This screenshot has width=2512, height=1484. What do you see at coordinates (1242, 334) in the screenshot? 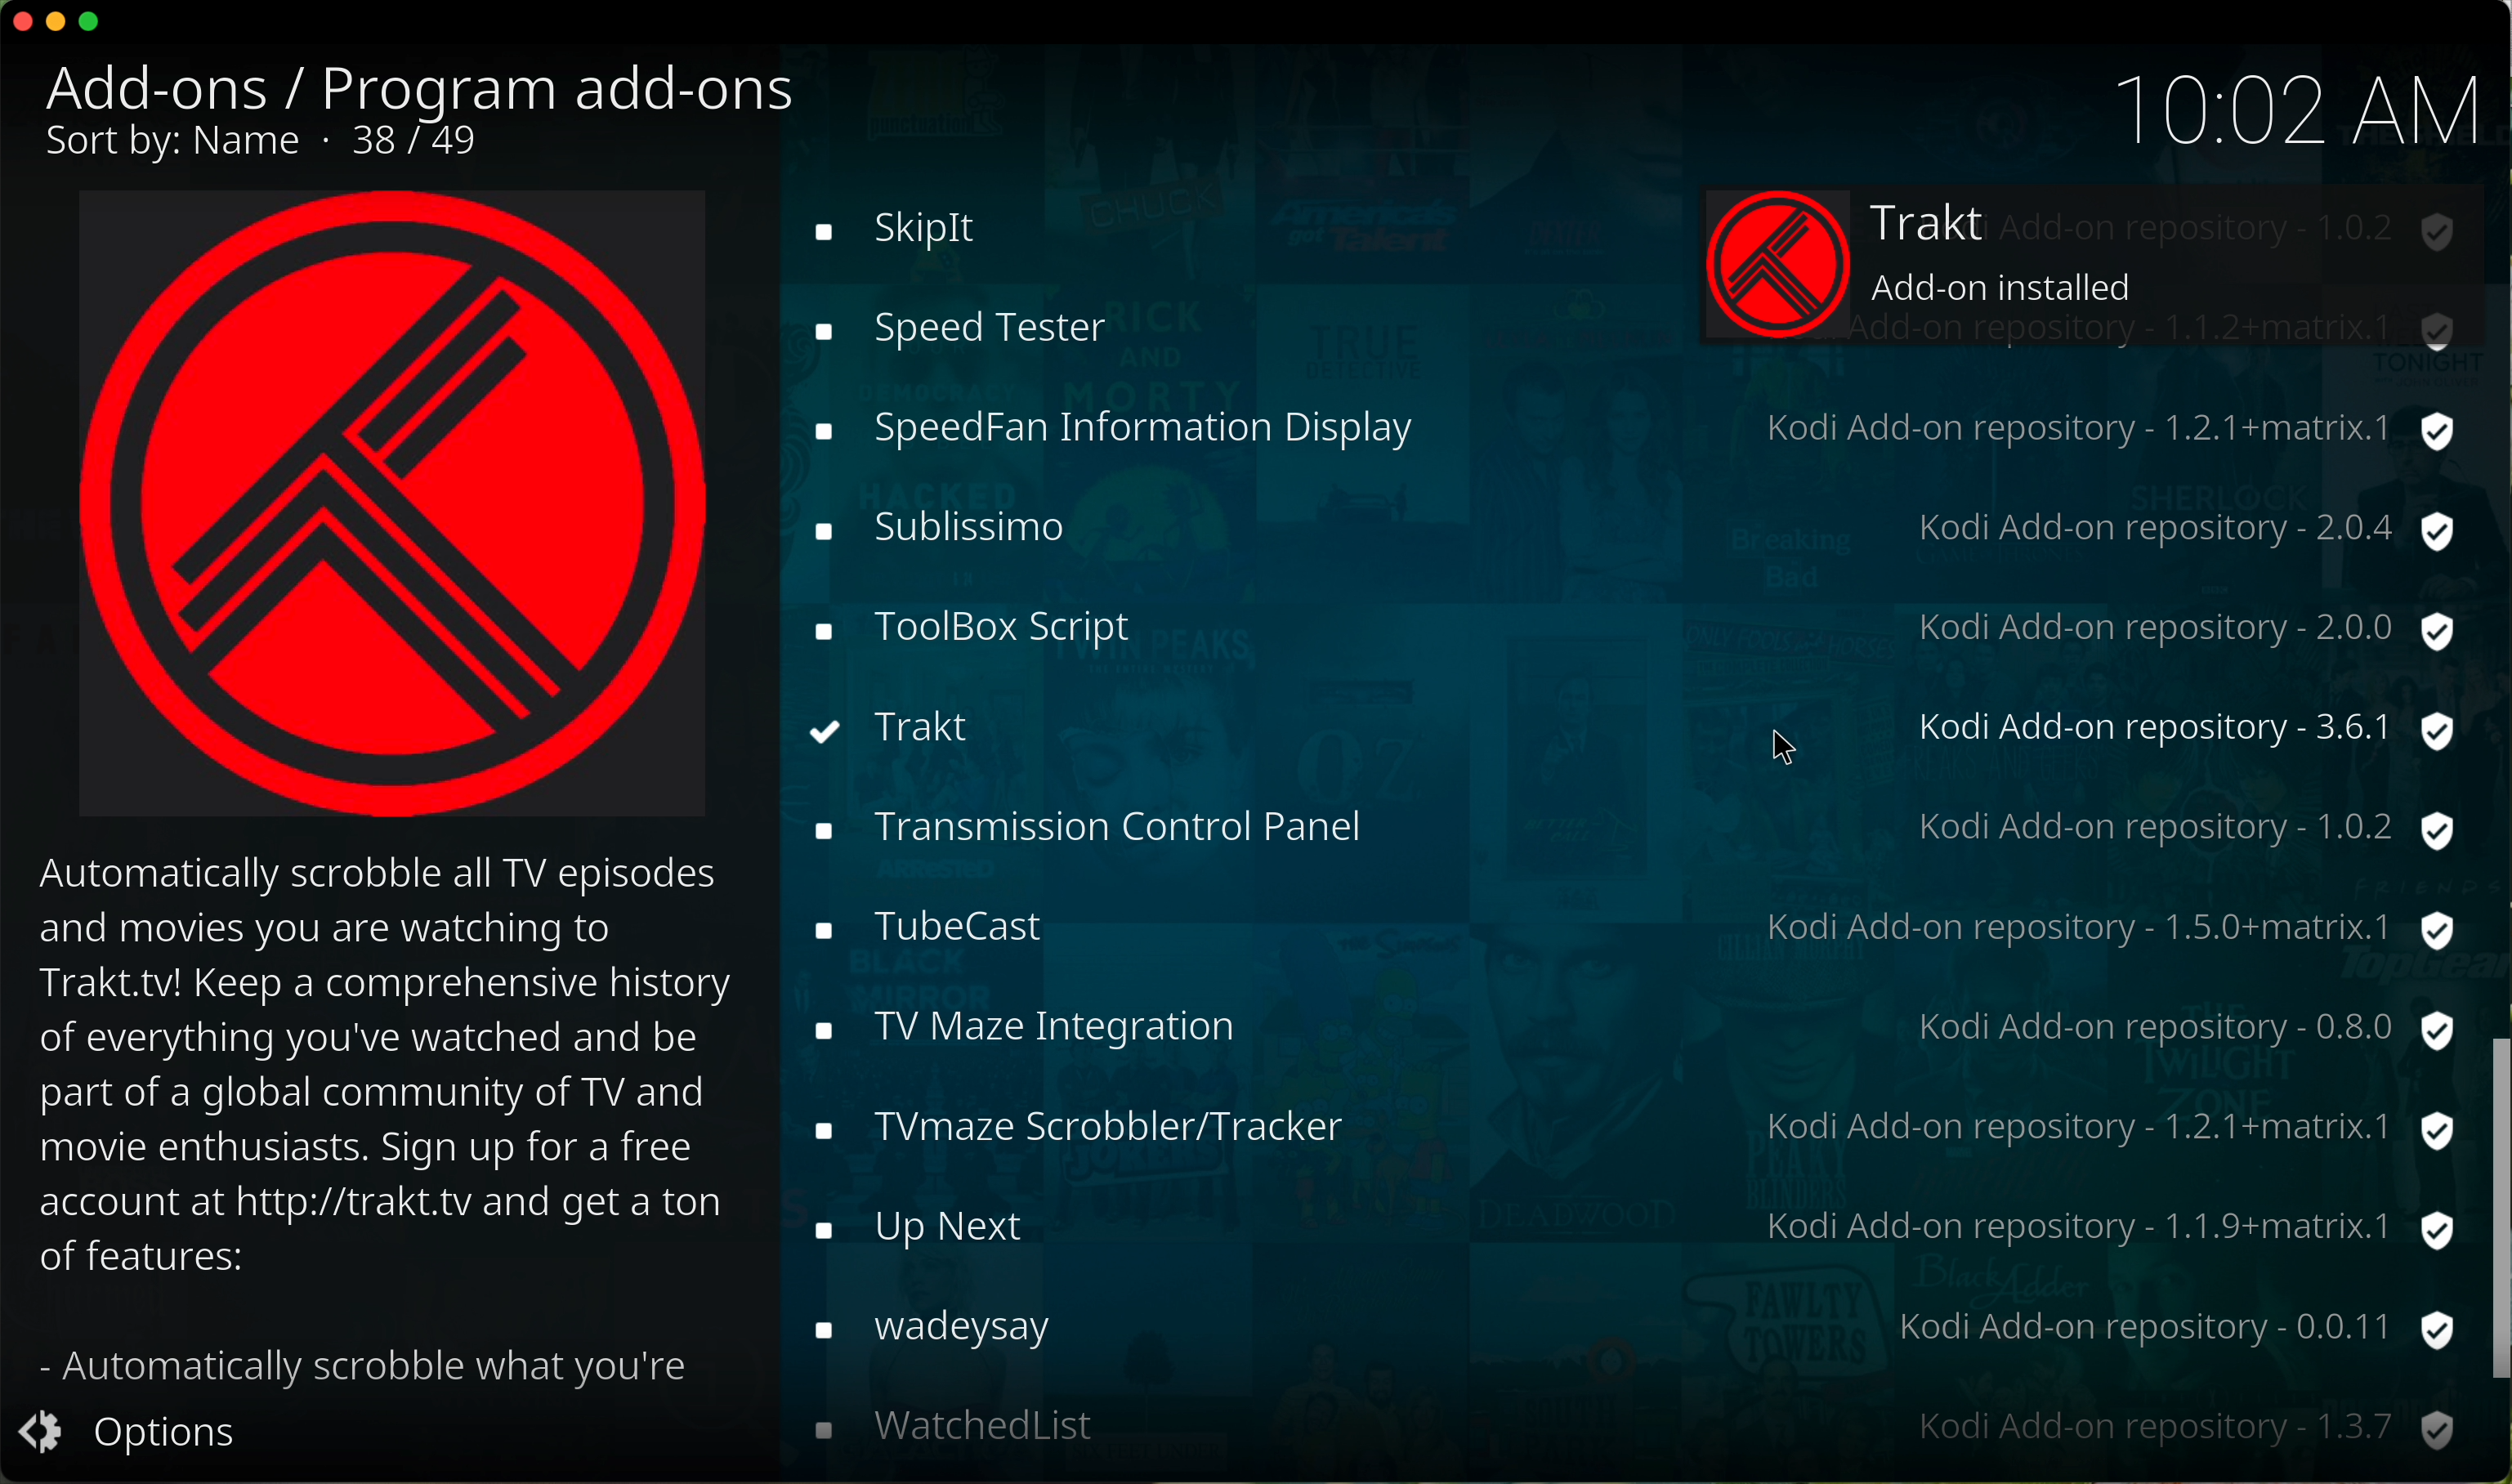
I see `click on trakt` at bounding box center [1242, 334].